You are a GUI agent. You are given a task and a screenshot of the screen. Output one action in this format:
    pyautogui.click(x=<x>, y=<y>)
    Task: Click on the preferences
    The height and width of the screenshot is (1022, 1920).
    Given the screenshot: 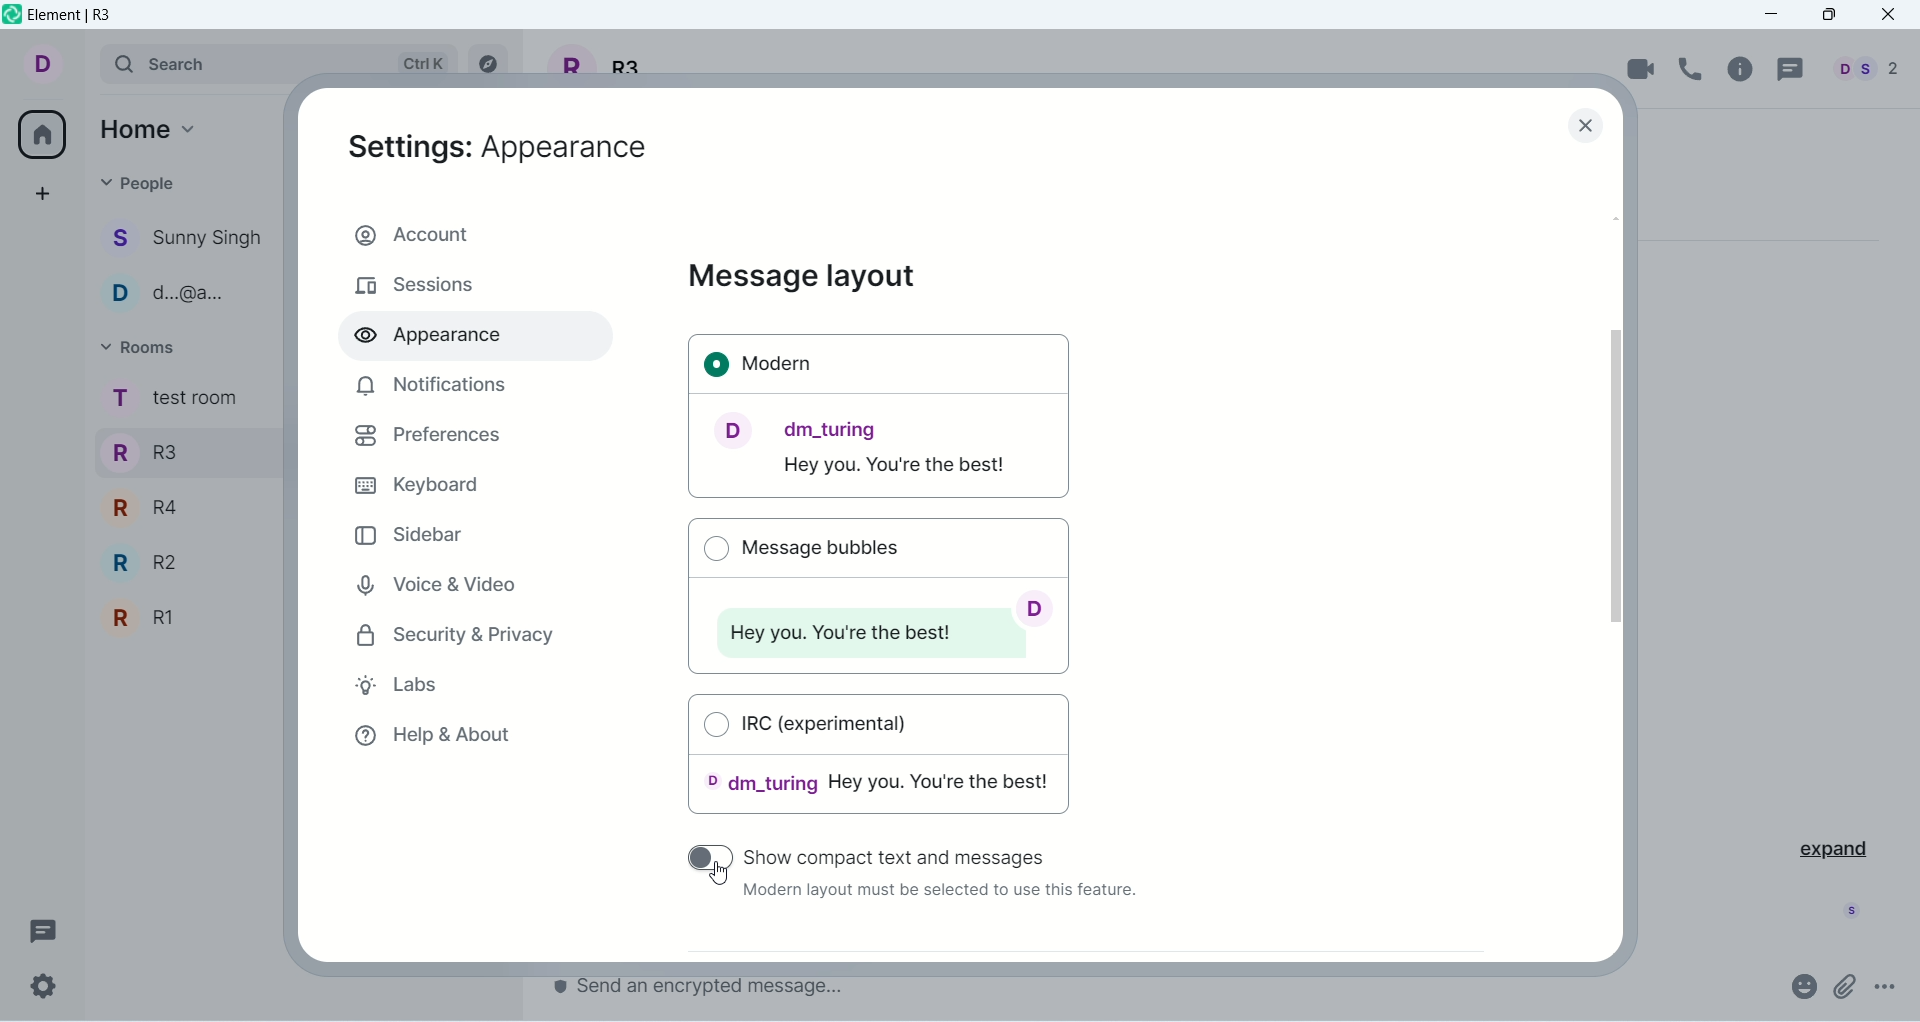 What is the action you would take?
    pyautogui.click(x=428, y=436)
    